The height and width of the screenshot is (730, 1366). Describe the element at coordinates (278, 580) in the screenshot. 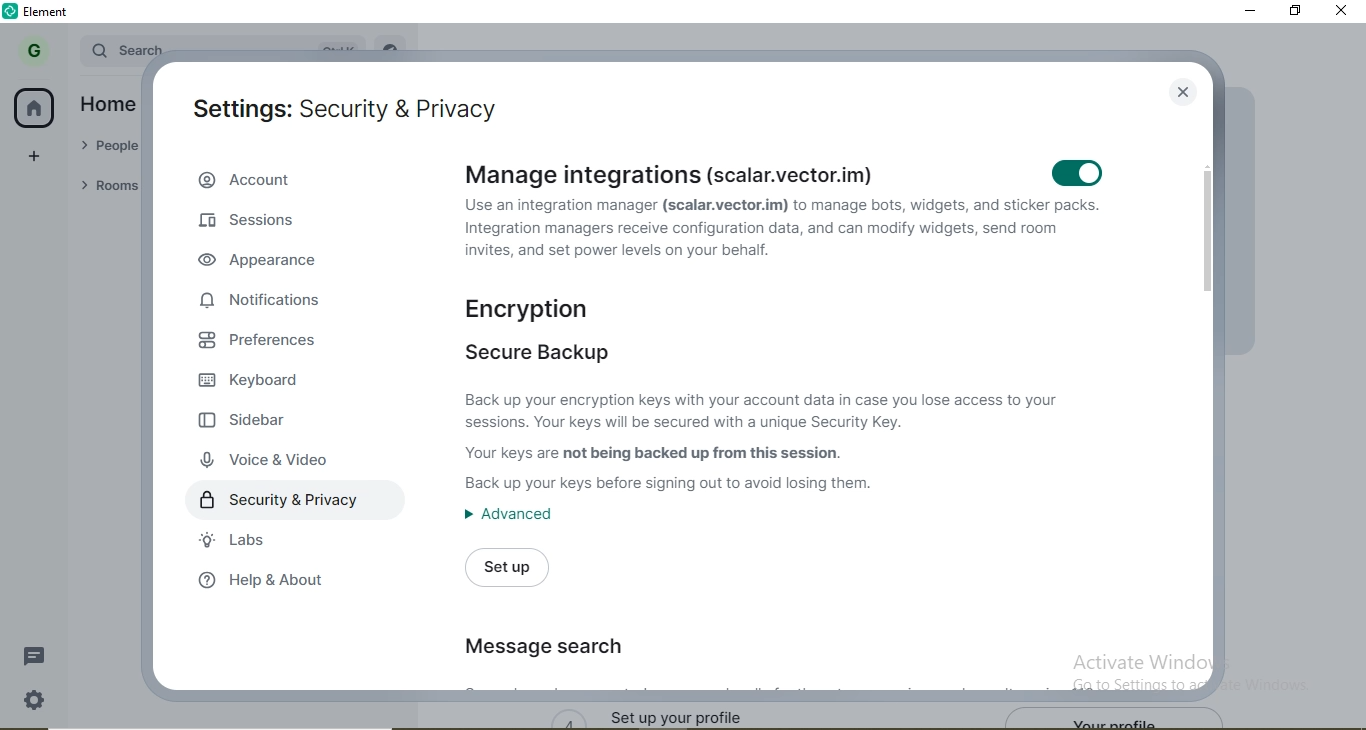

I see `help & about` at that location.